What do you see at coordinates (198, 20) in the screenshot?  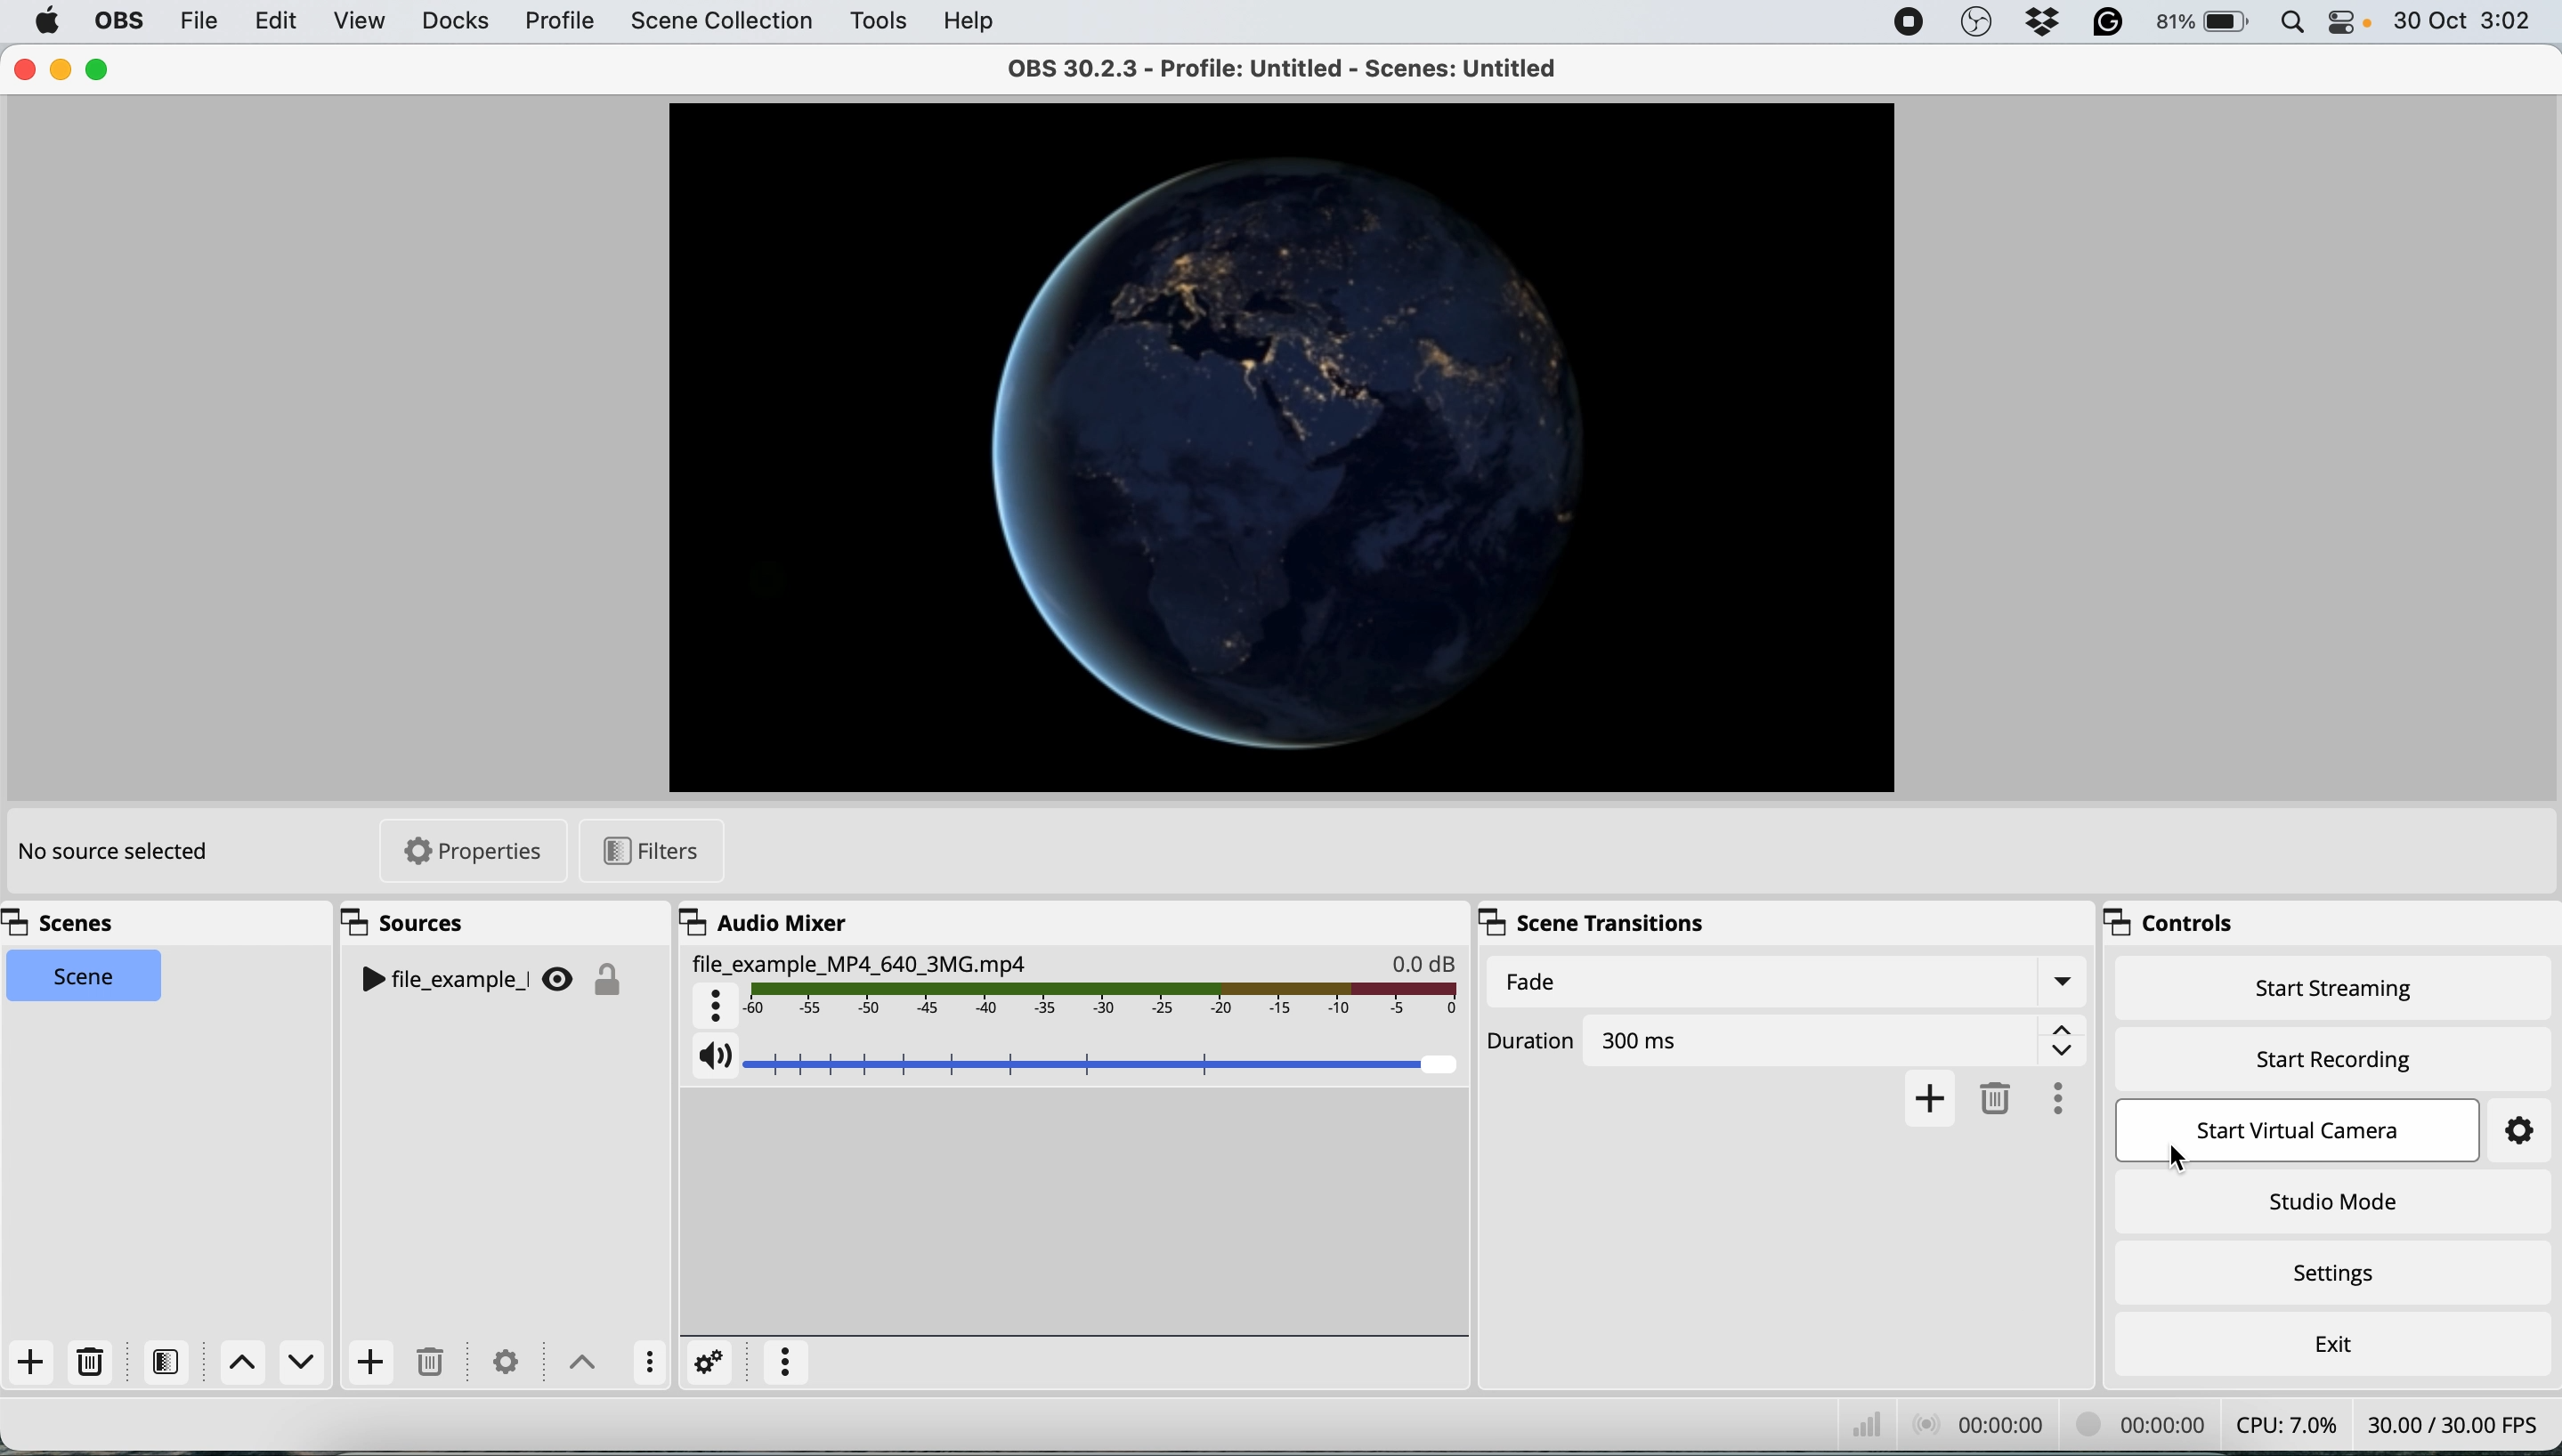 I see `file` at bounding box center [198, 20].